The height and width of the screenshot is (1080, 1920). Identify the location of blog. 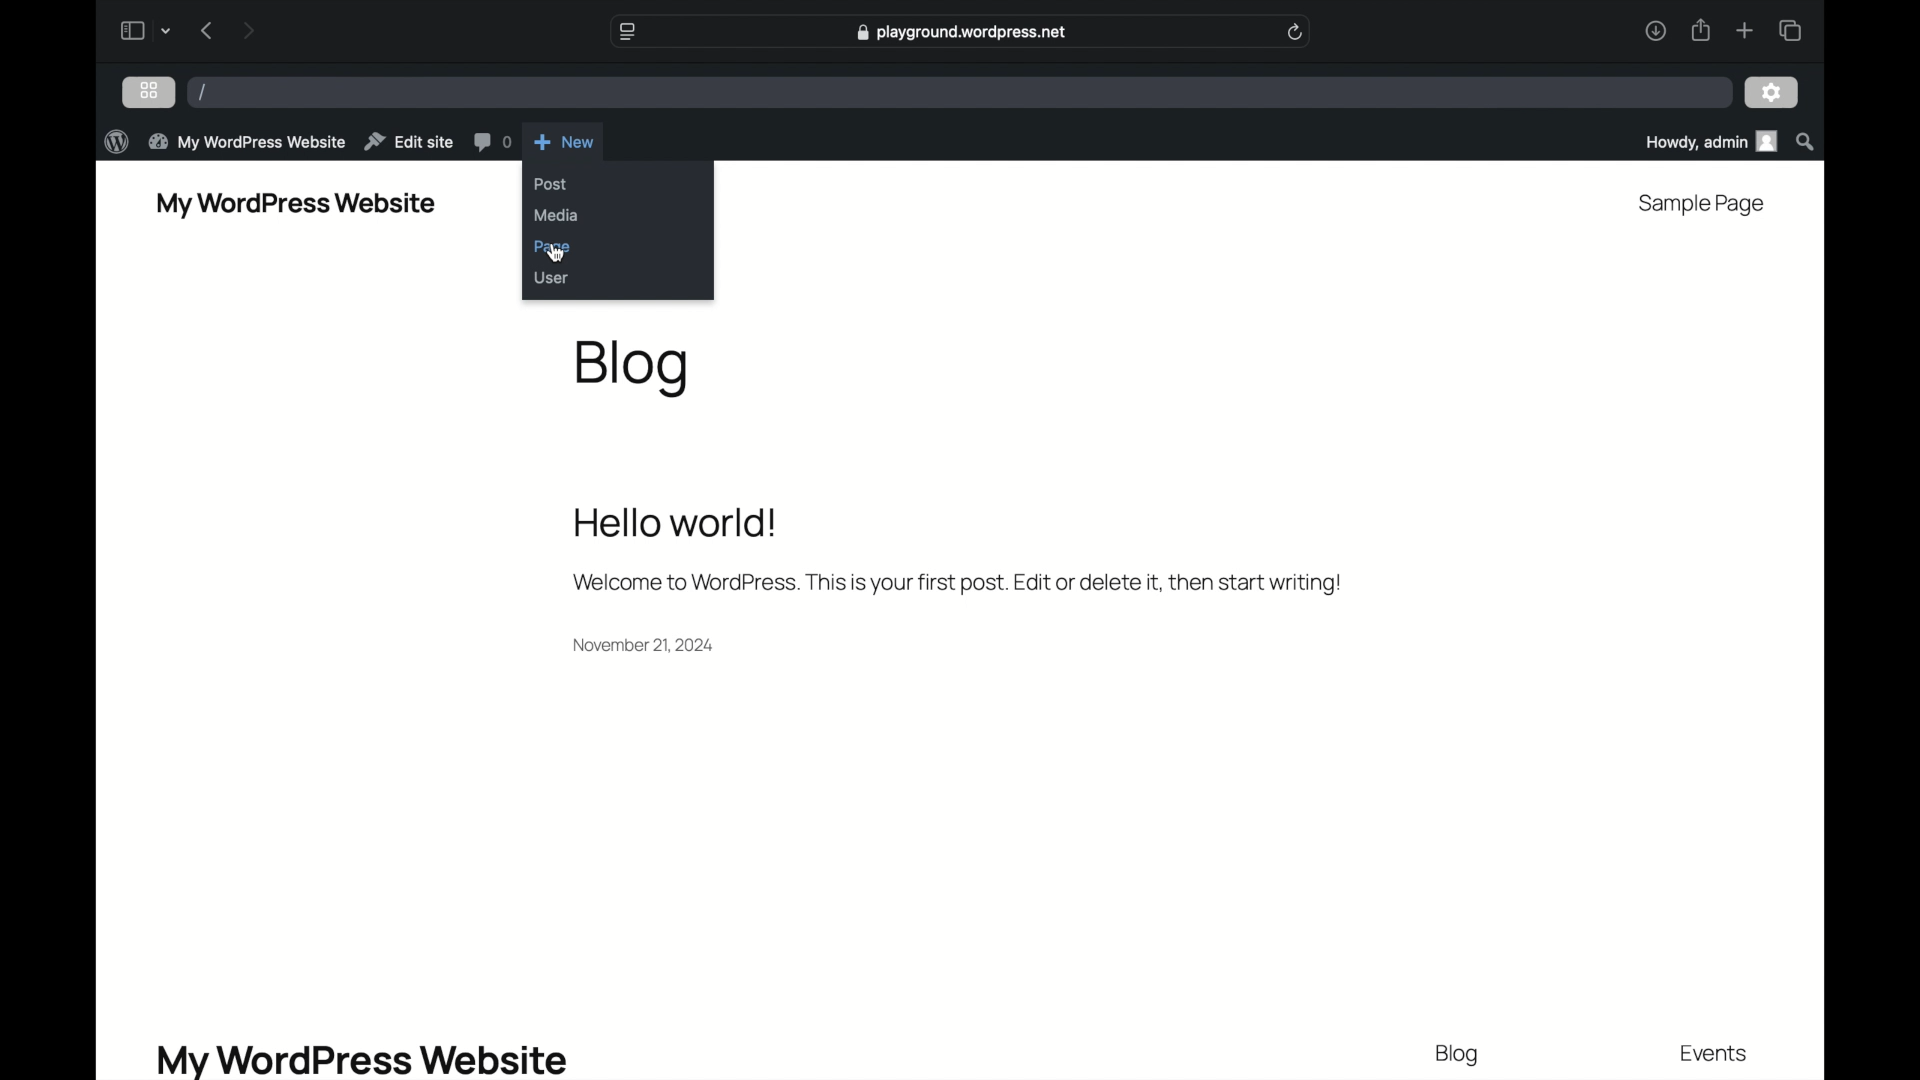
(633, 369).